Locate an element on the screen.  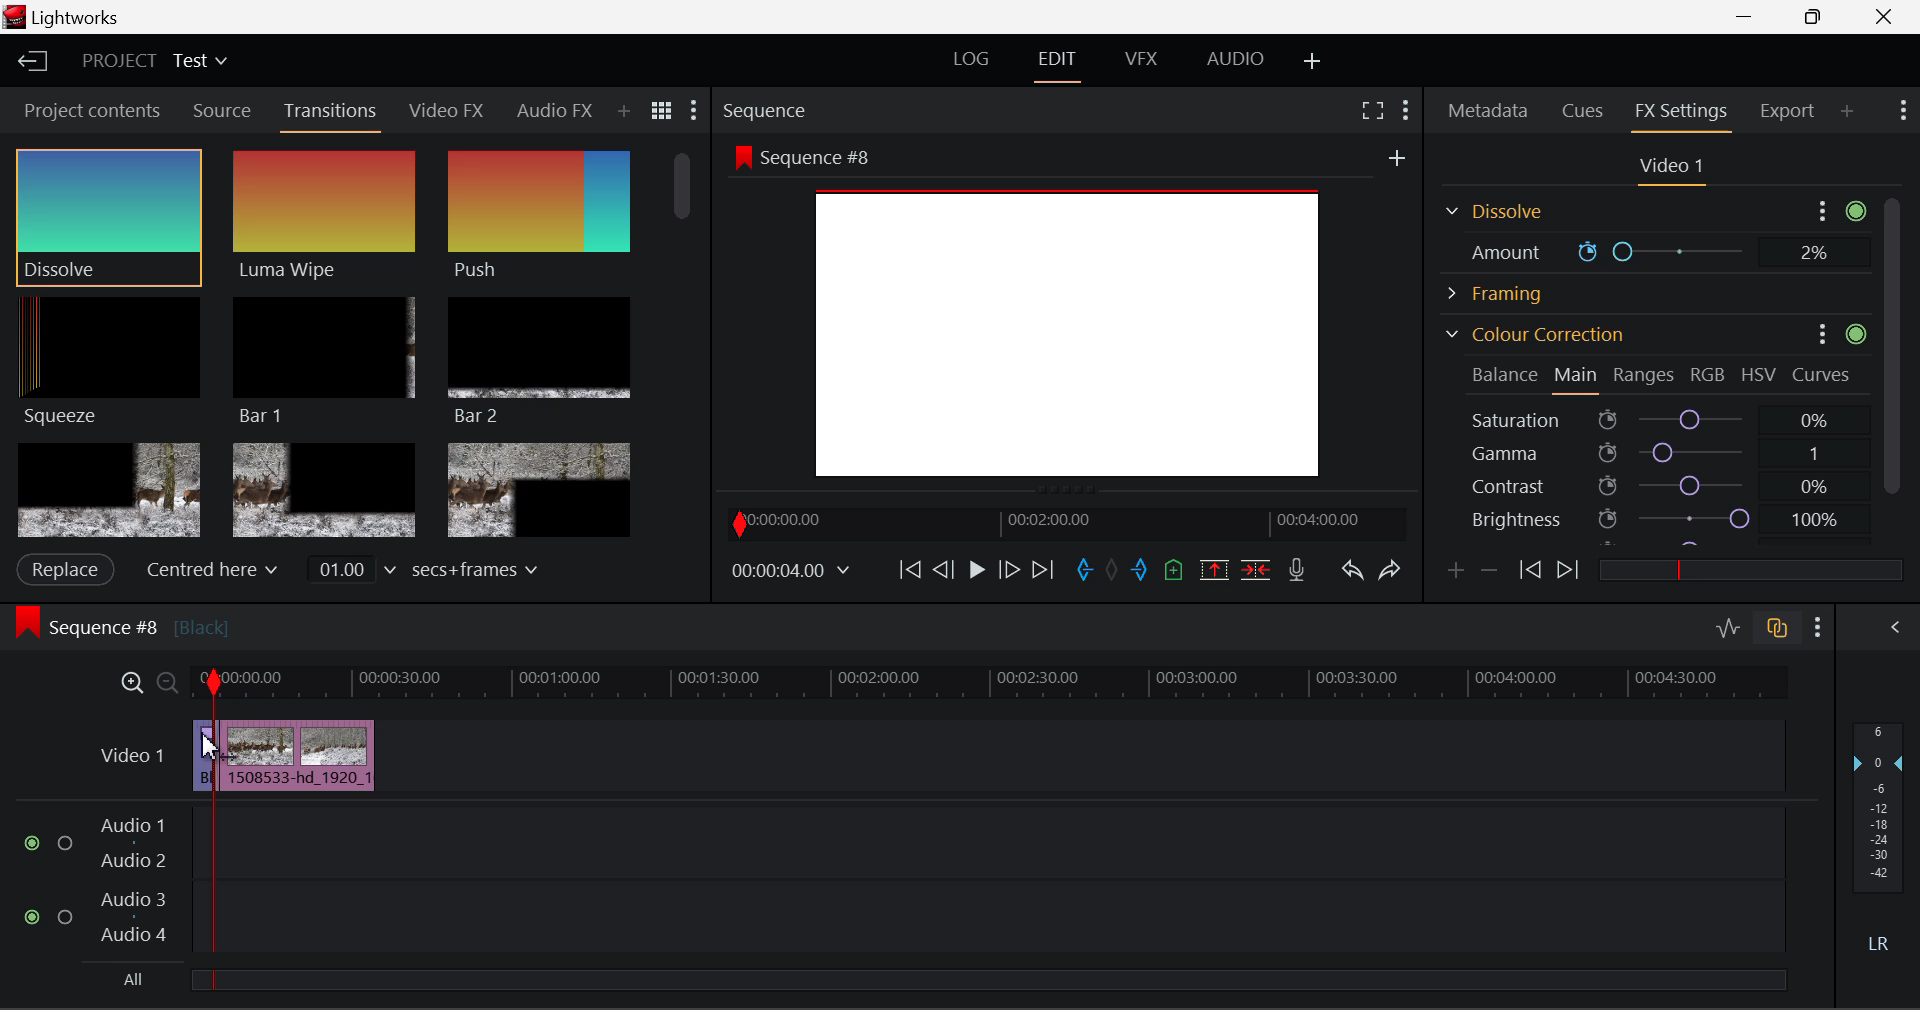
Audio FX is located at coordinates (548, 110).